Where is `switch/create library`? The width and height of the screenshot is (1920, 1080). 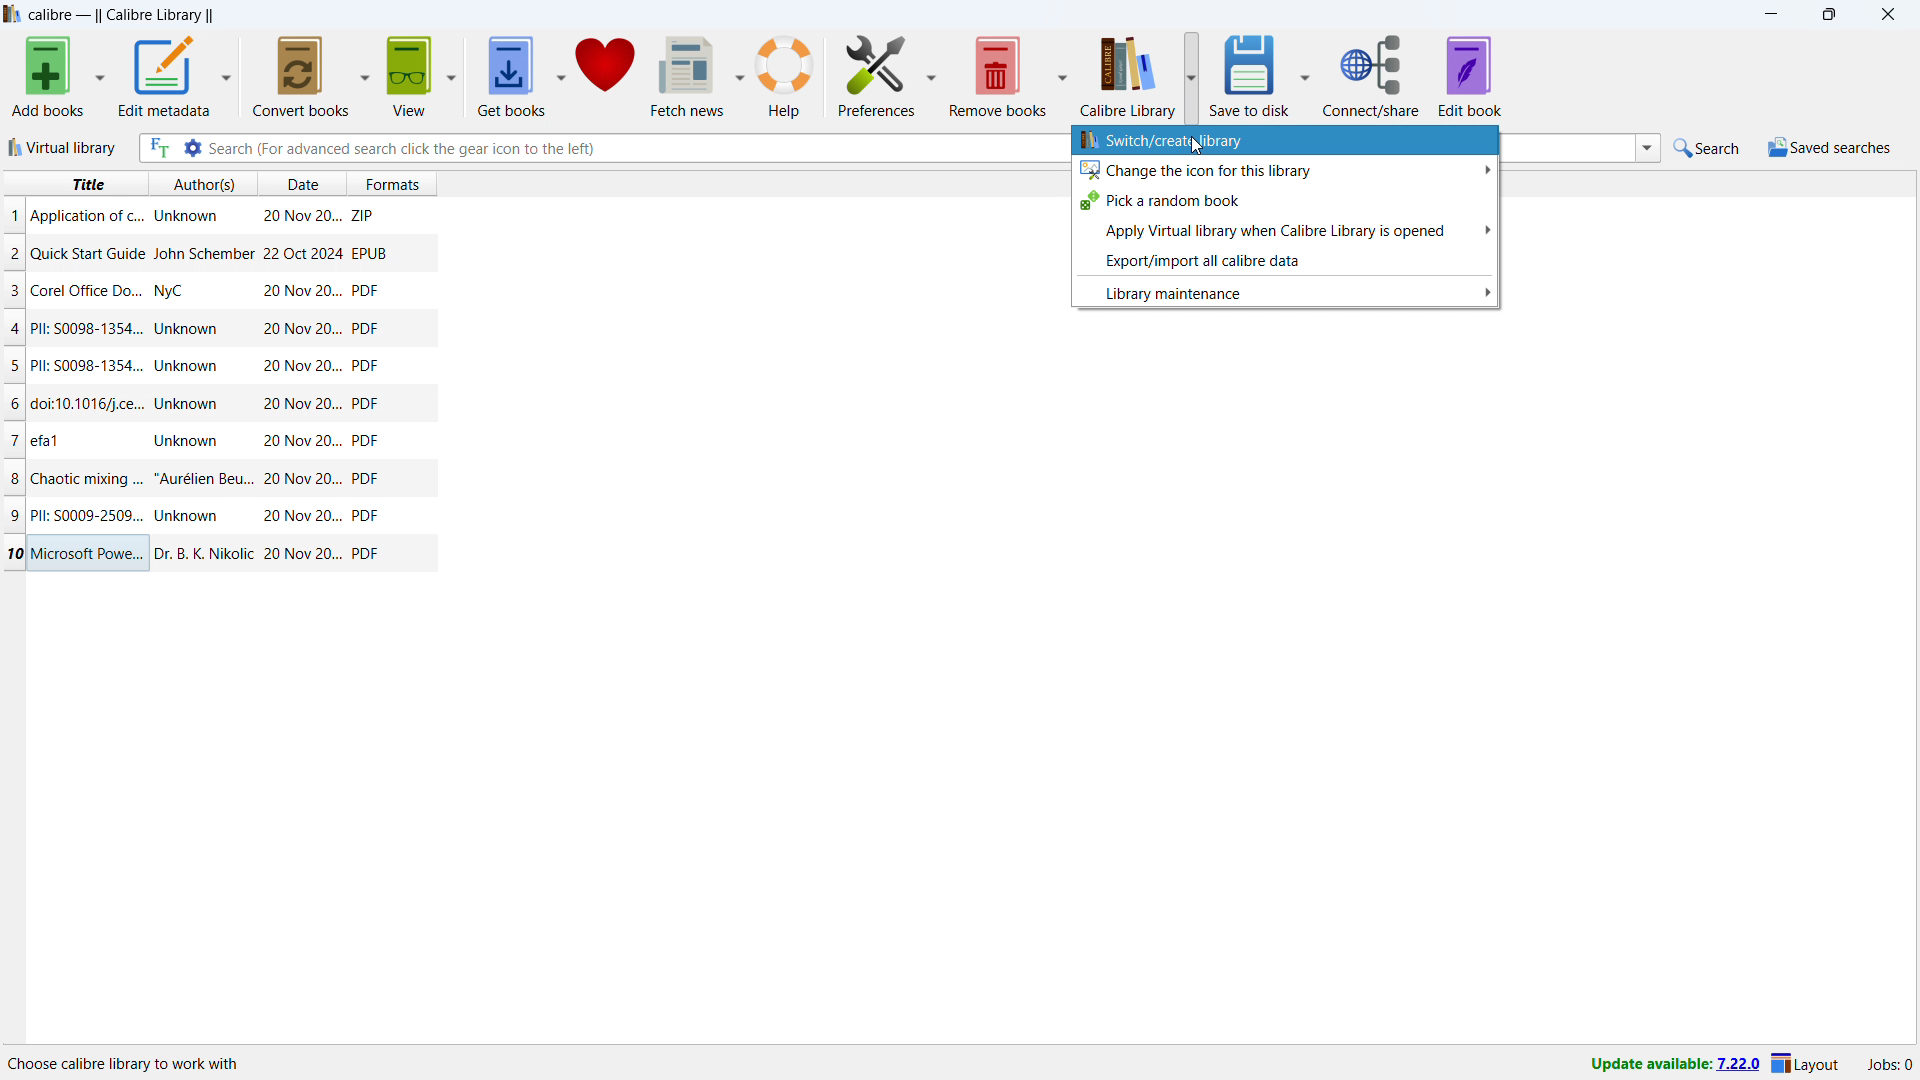
switch/create library is located at coordinates (1285, 140).